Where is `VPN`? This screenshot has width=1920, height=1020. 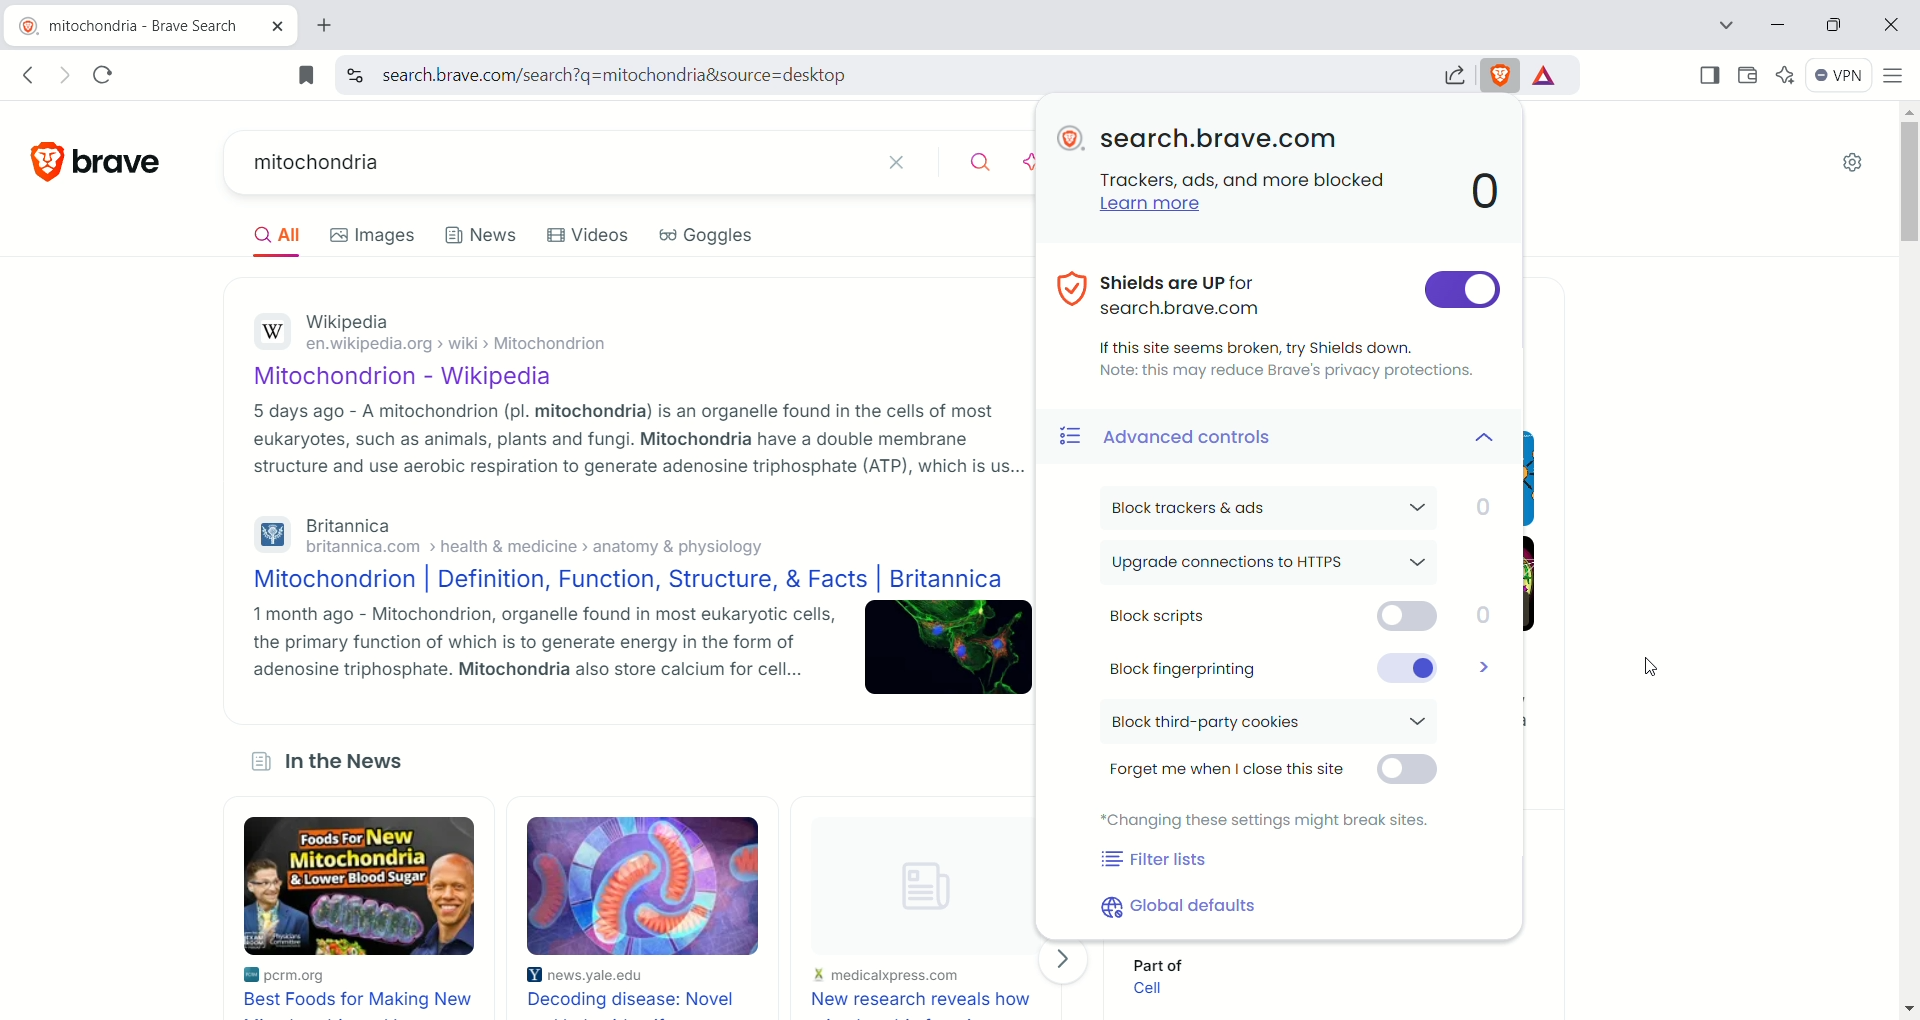 VPN is located at coordinates (1840, 78).